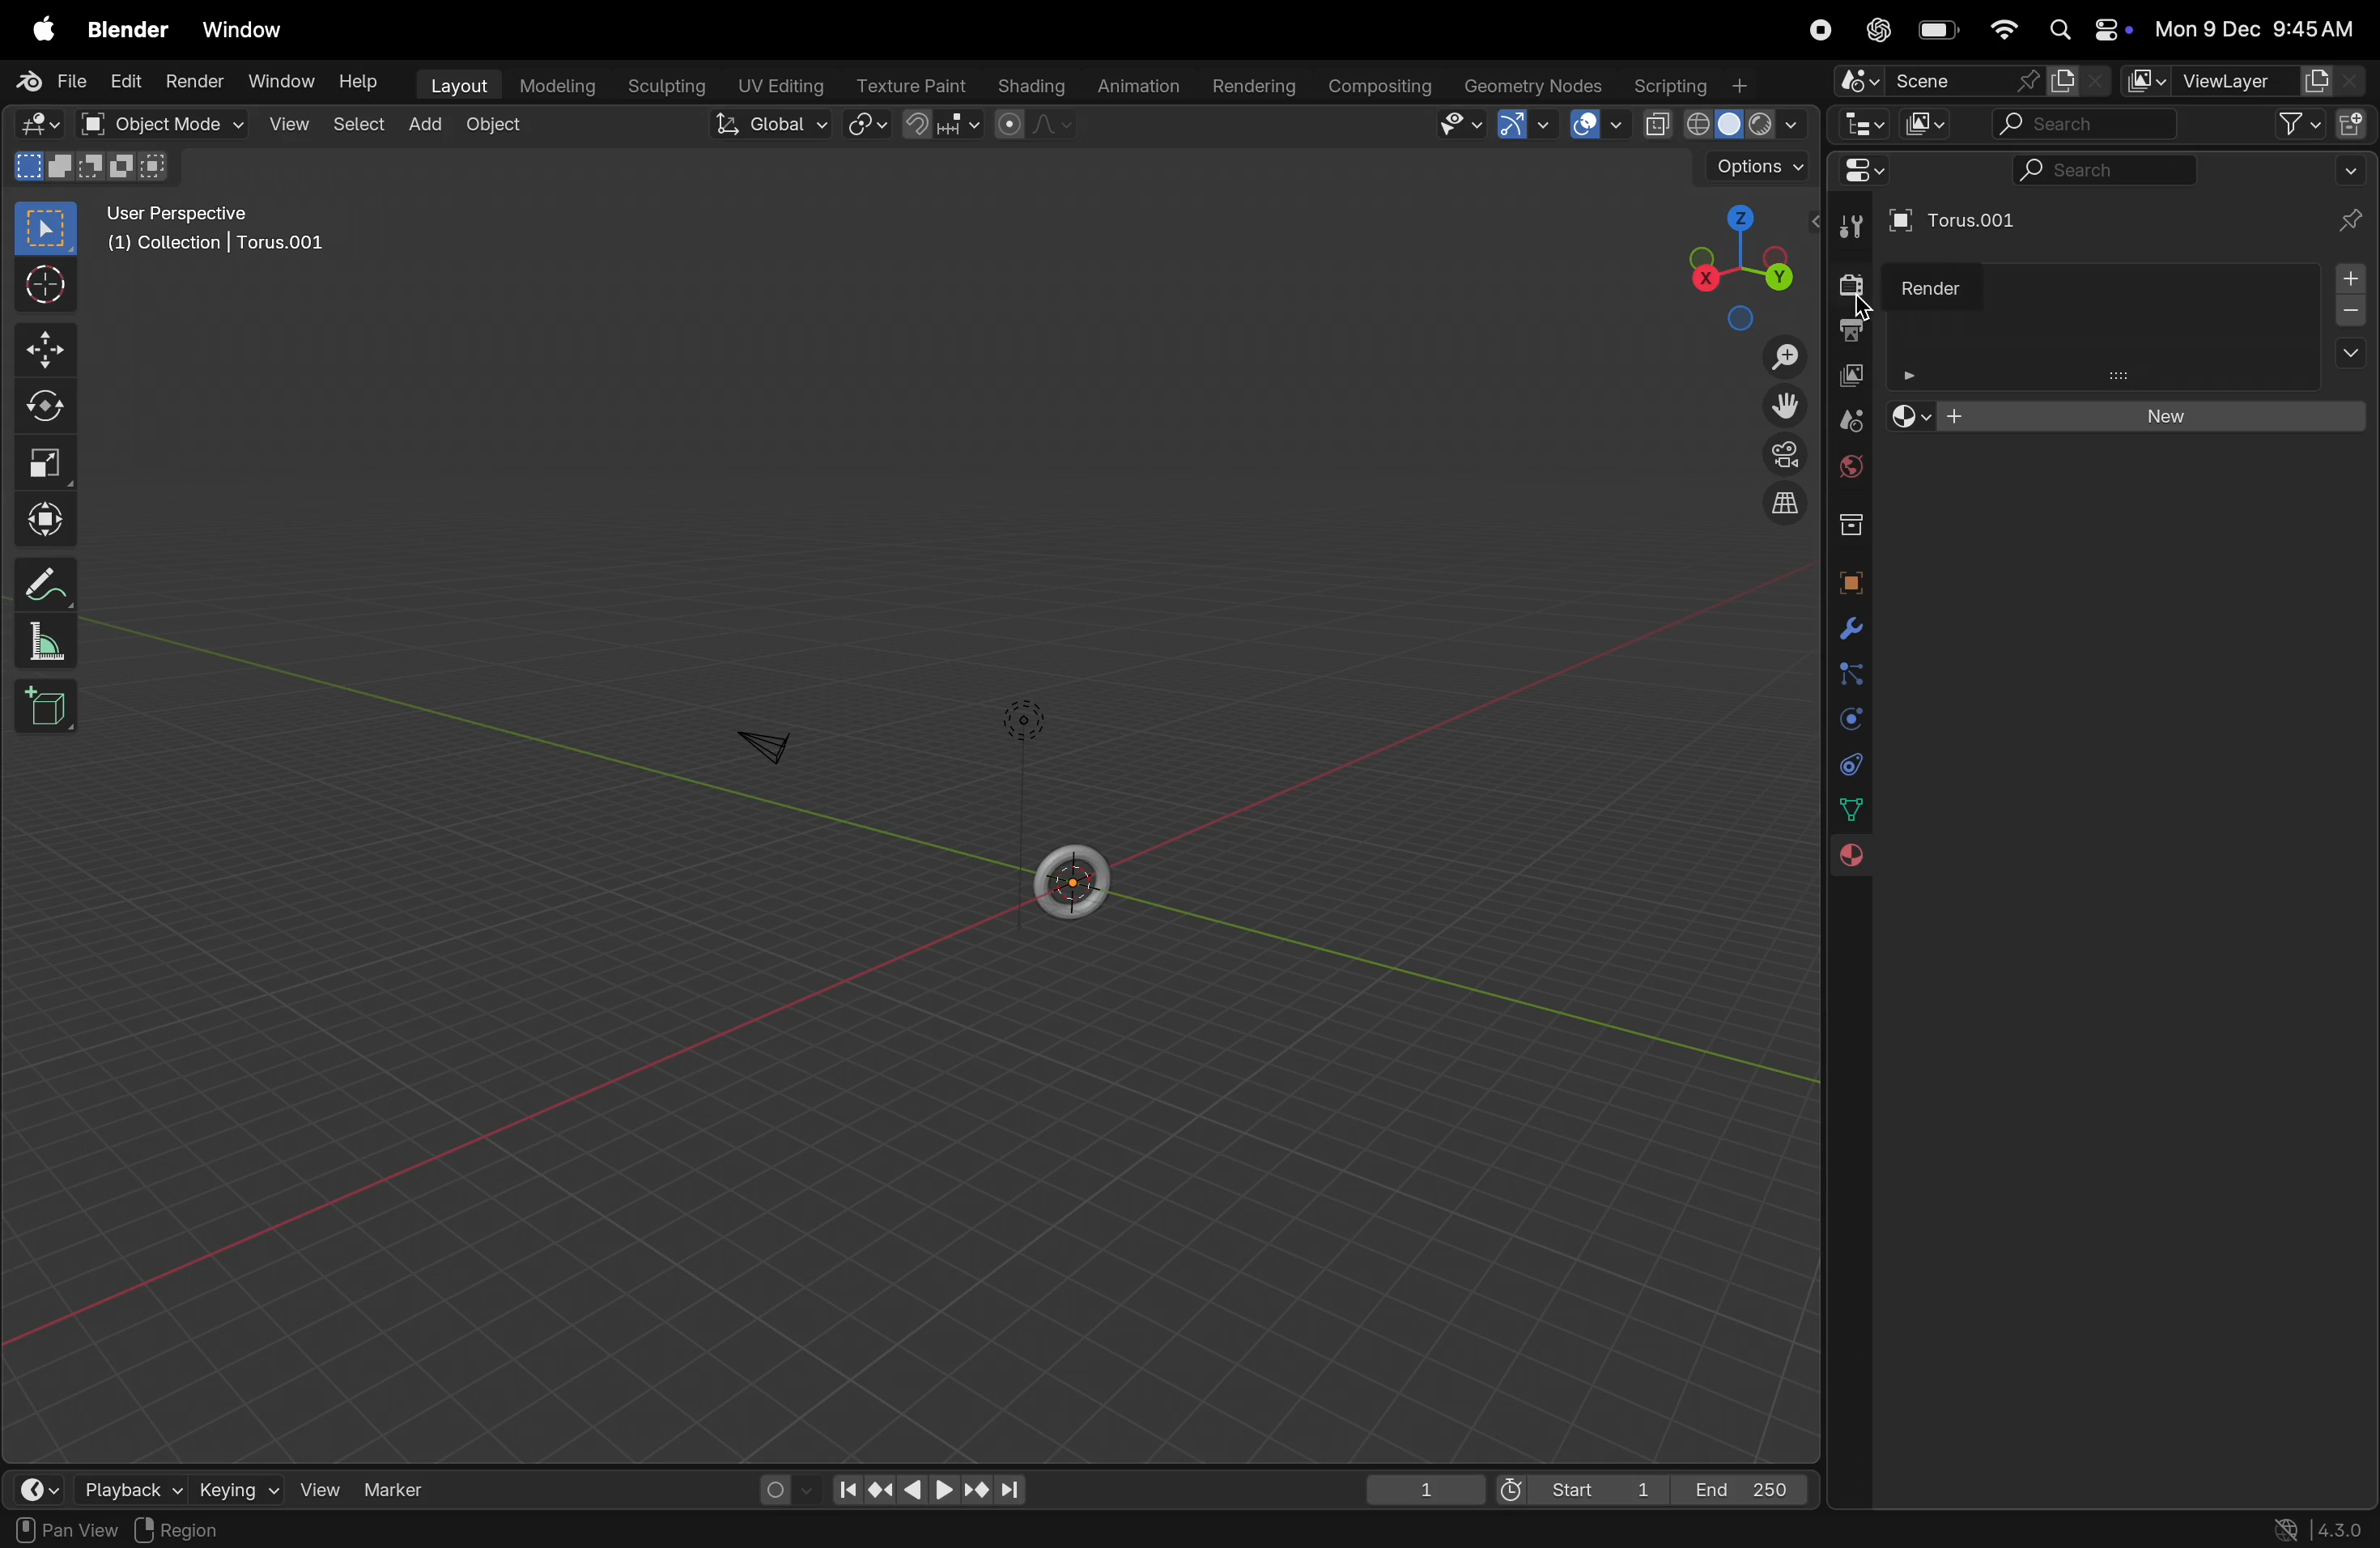 This screenshot has width=2380, height=1548. I want to click on render, so click(197, 81).